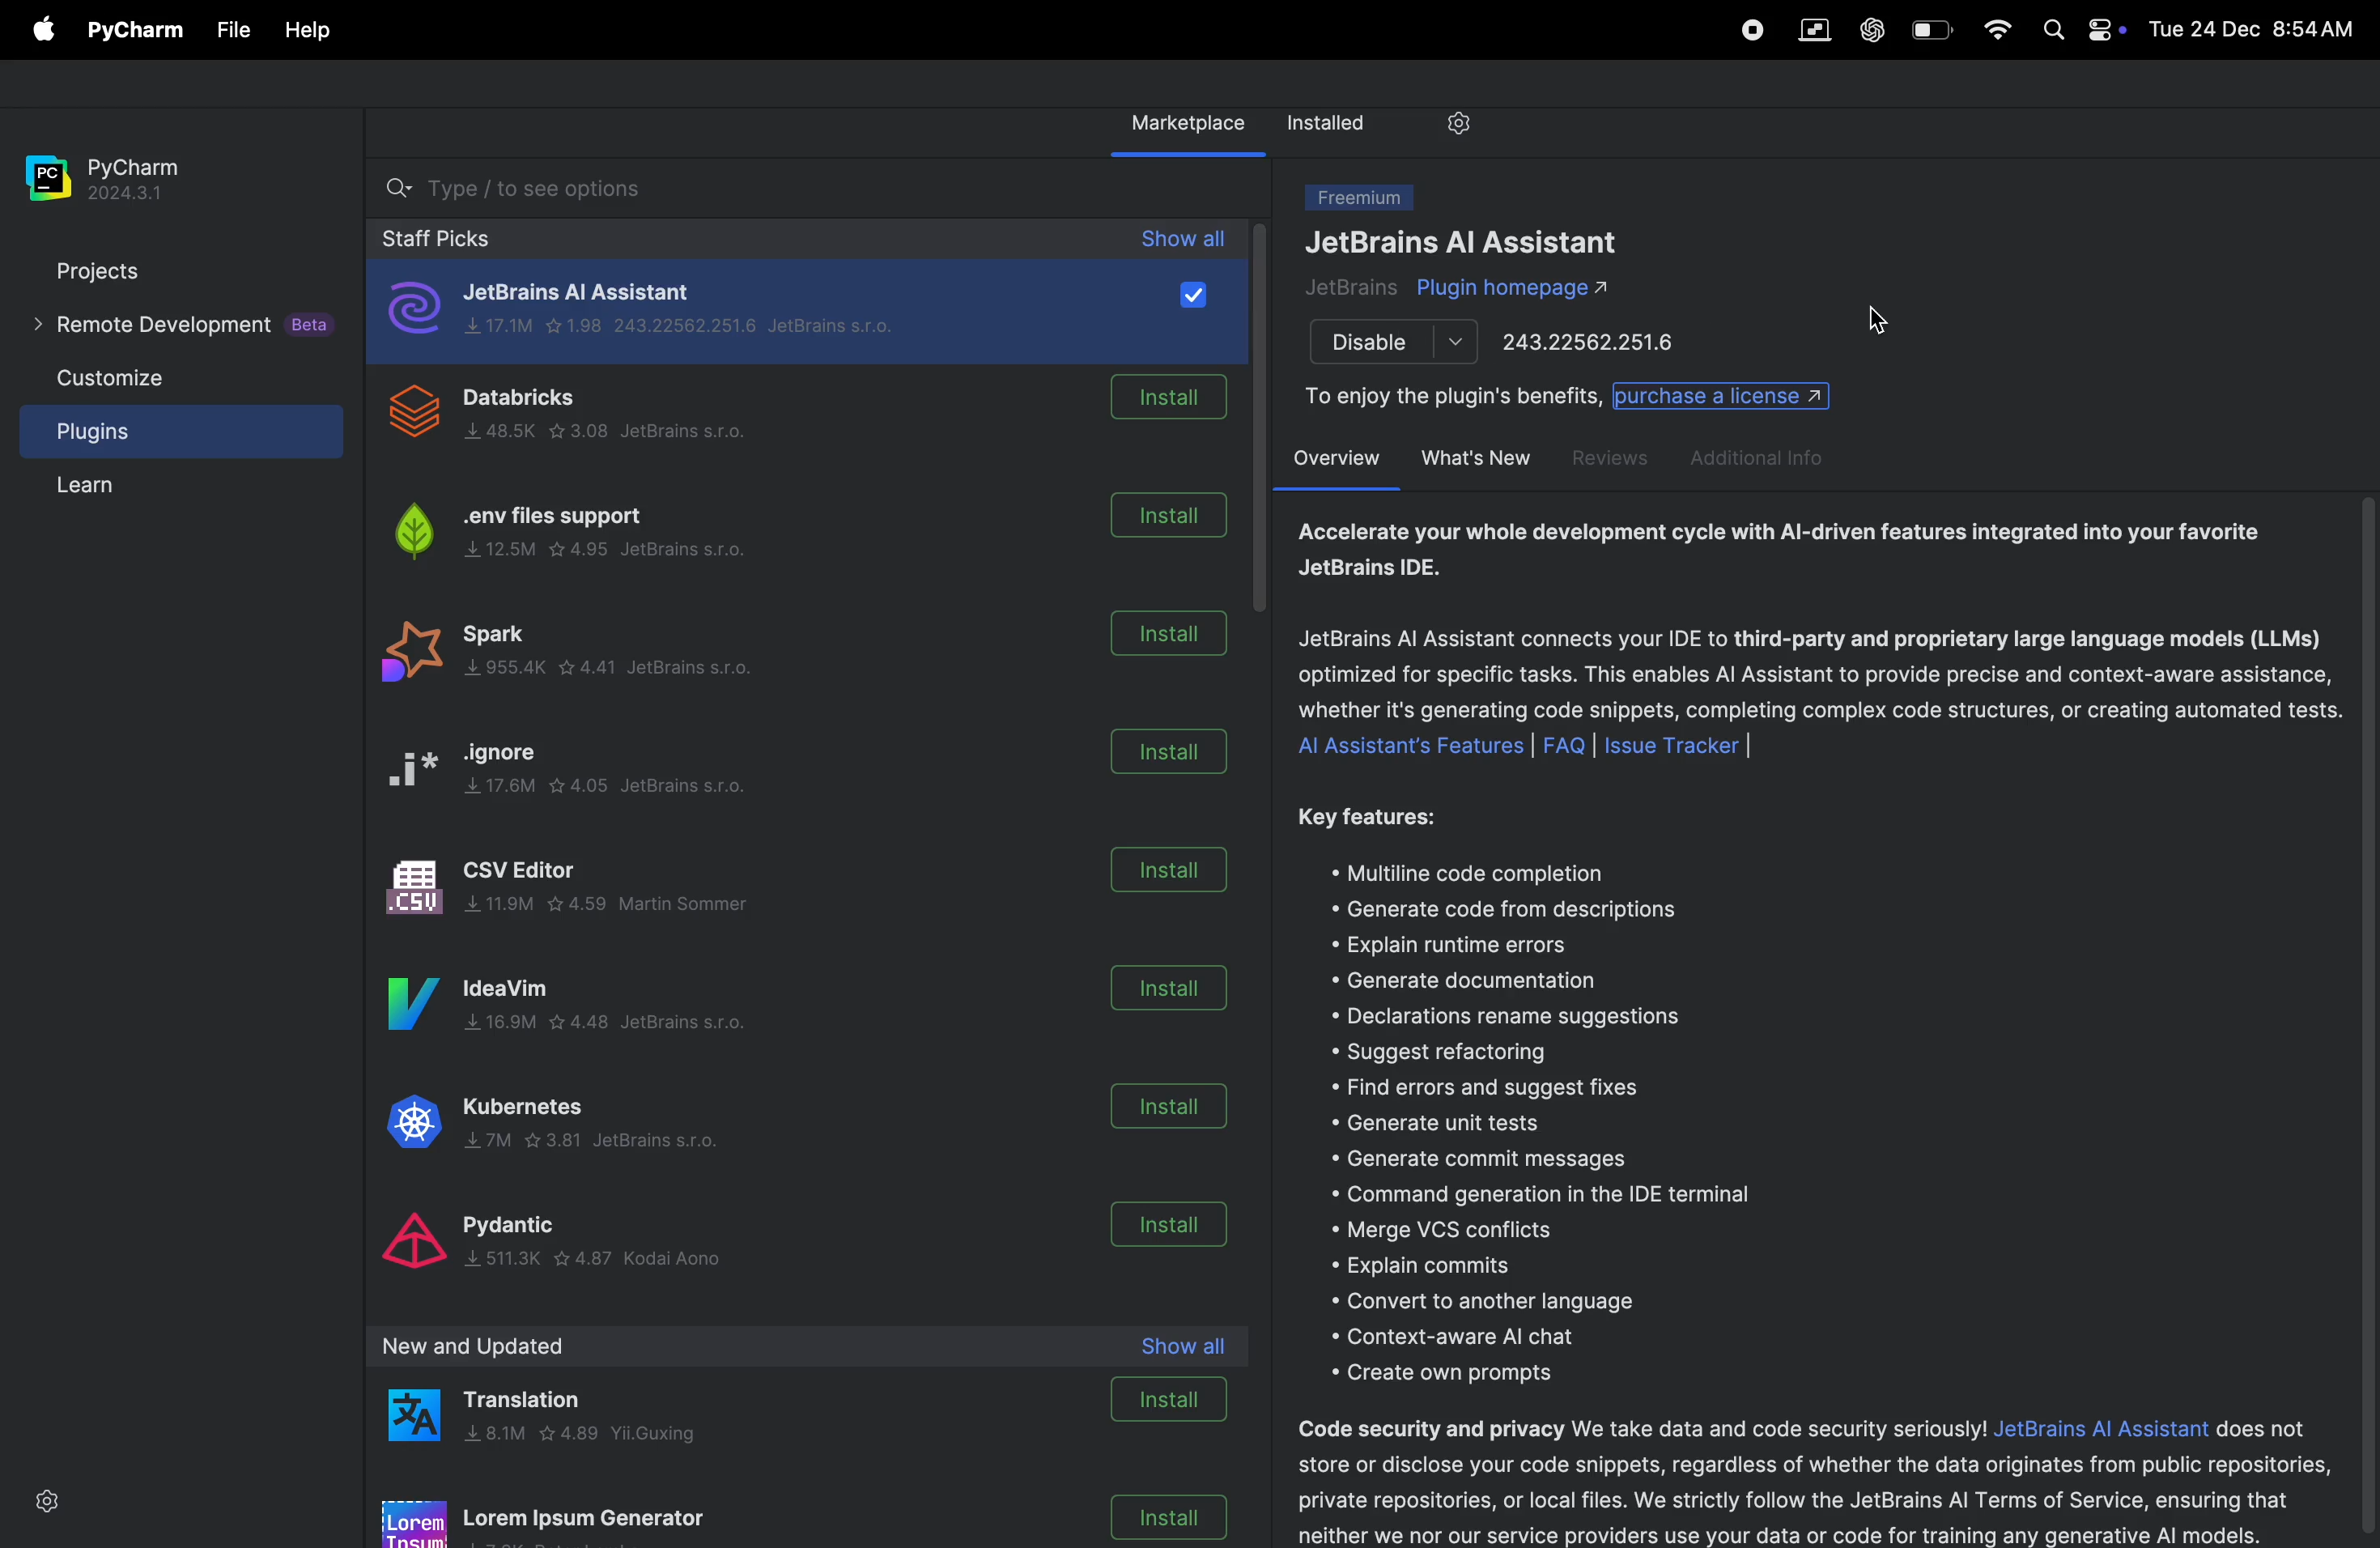  What do you see at coordinates (1170, 995) in the screenshot?
I see `install` at bounding box center [1170, 995].